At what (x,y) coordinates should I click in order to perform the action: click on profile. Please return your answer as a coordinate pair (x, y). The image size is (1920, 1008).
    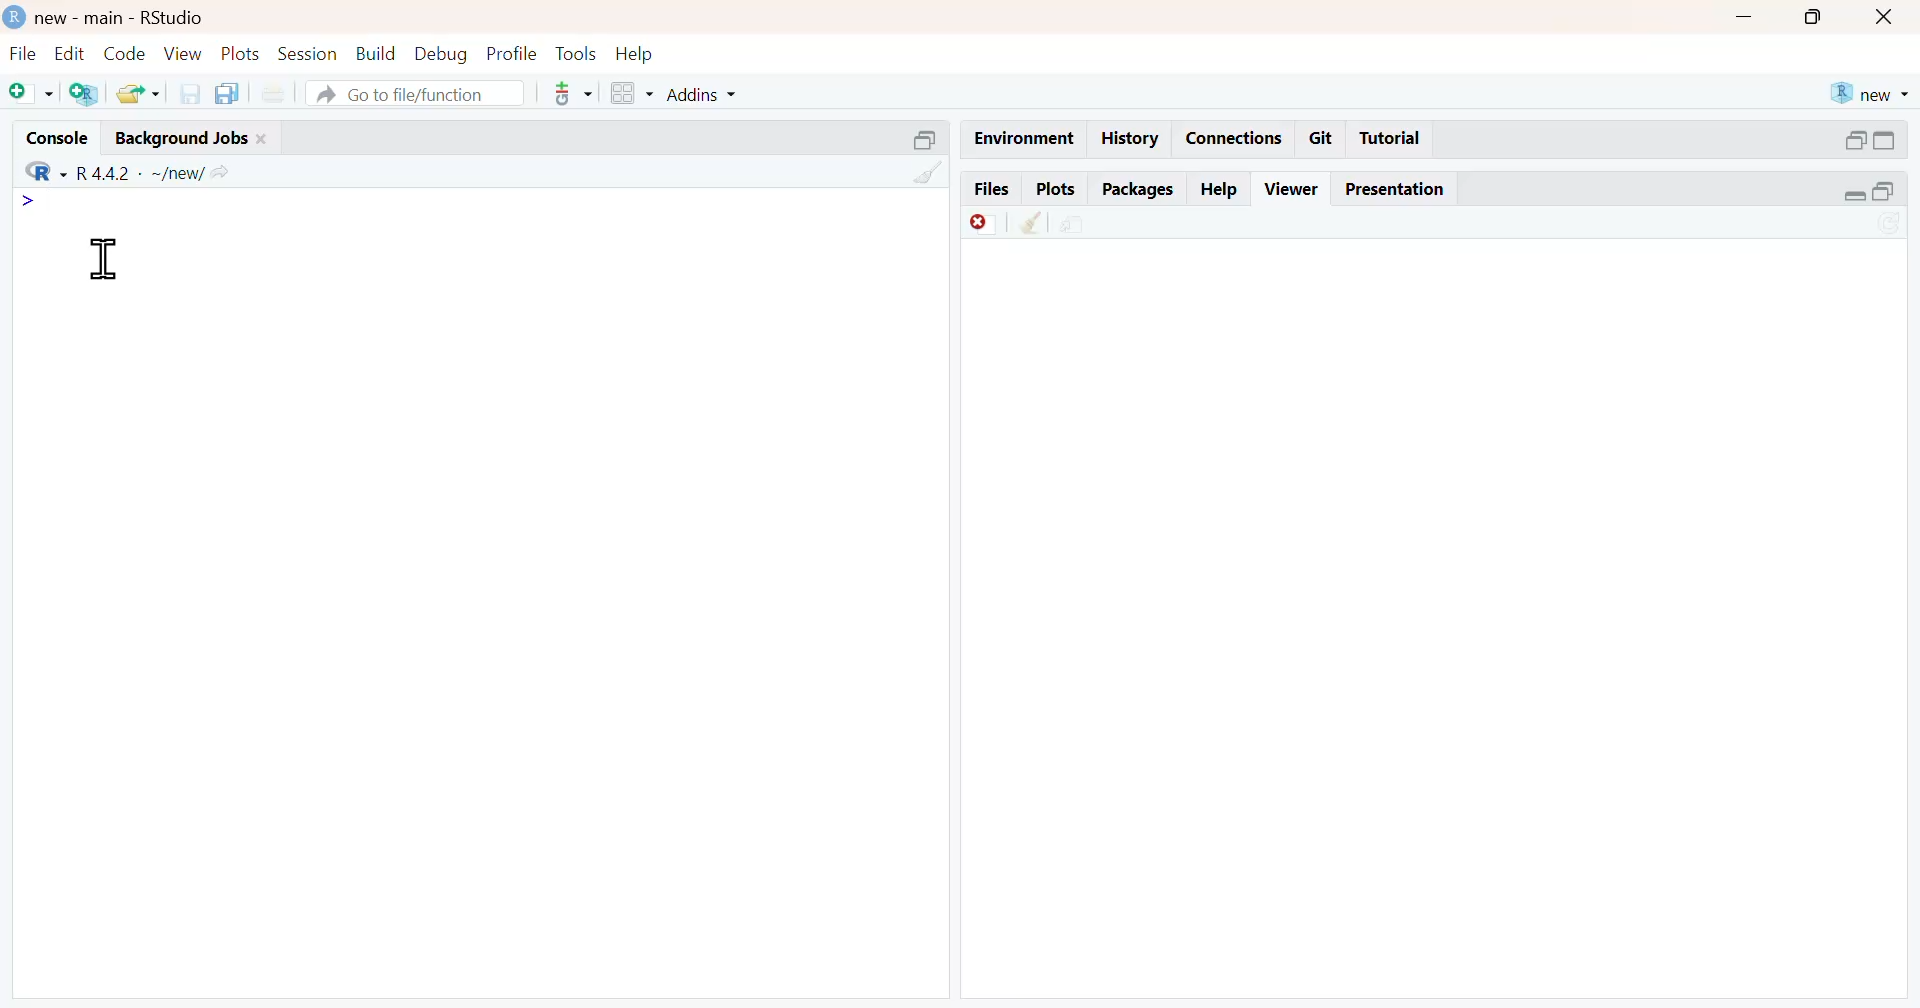
    Looking at the image, I should click on (511, 53).